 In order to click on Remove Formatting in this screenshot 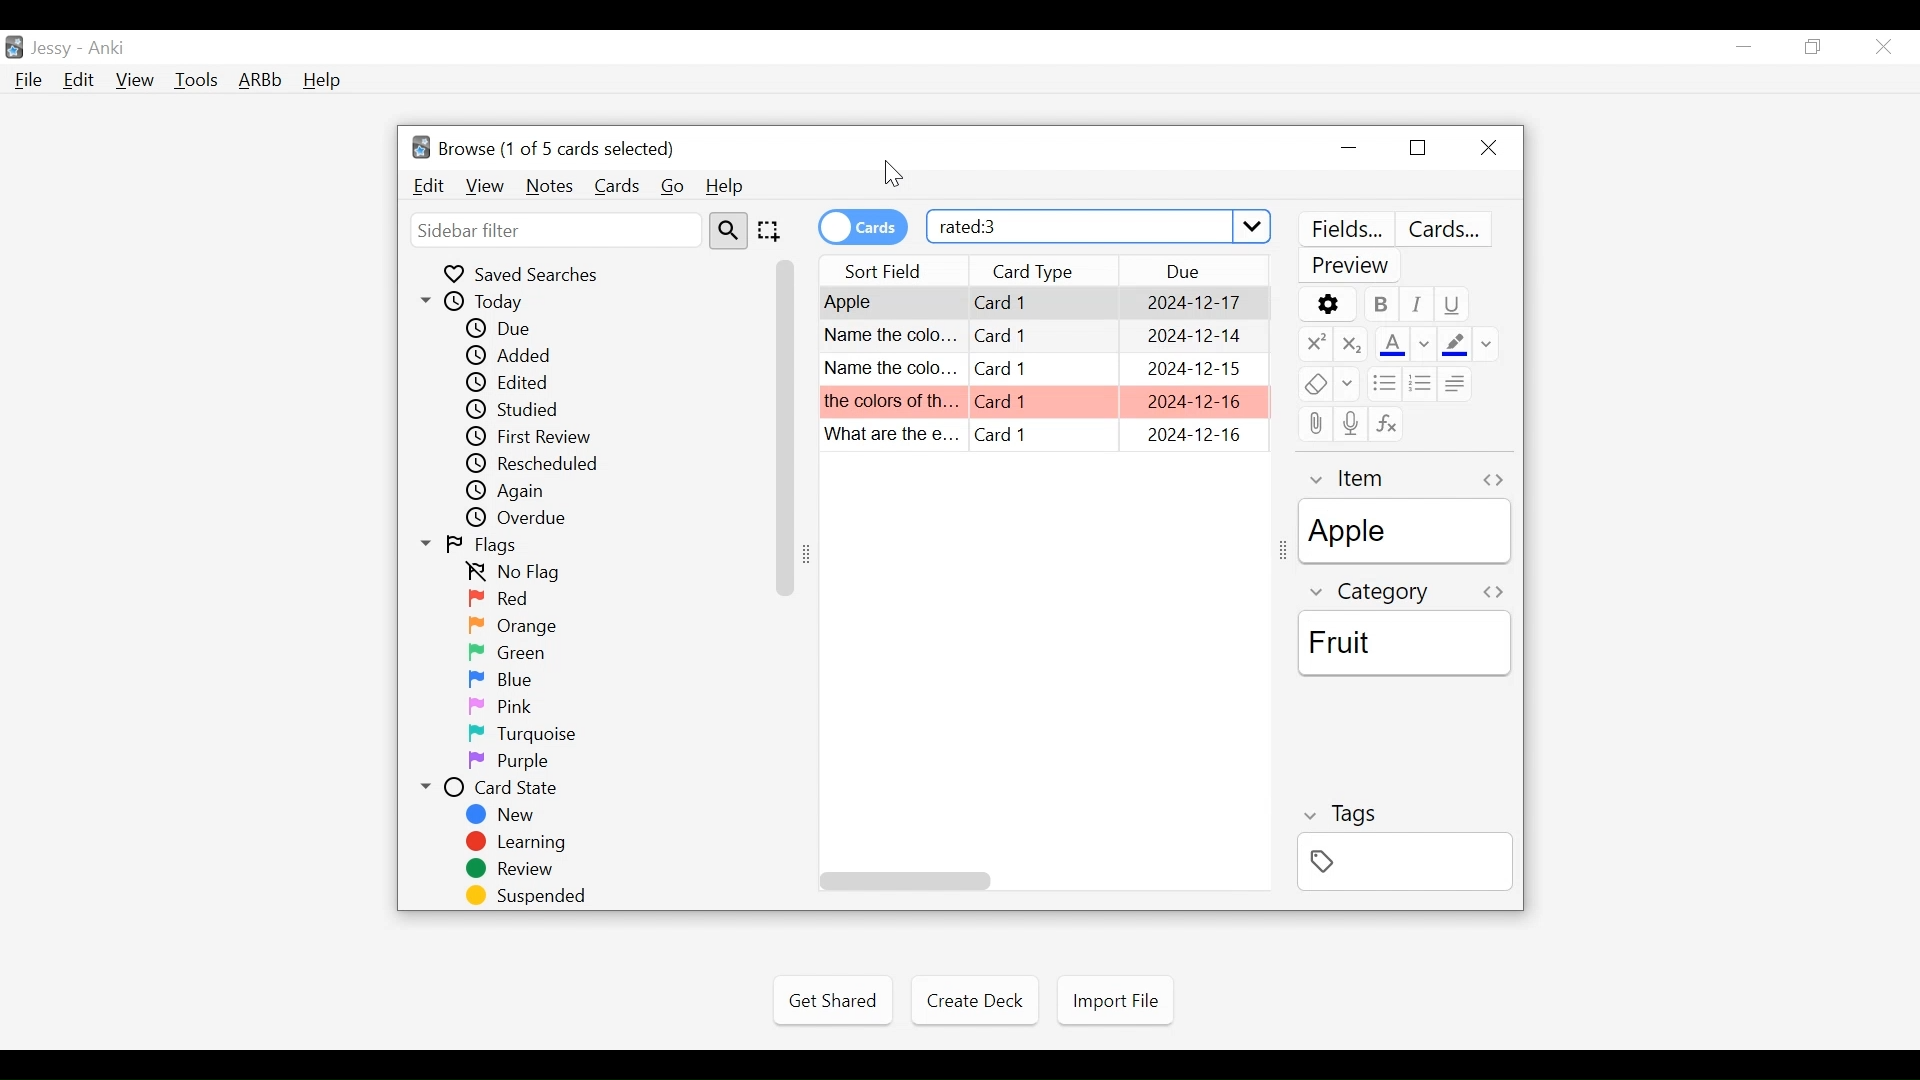, I will do `click(1329, 385)`.